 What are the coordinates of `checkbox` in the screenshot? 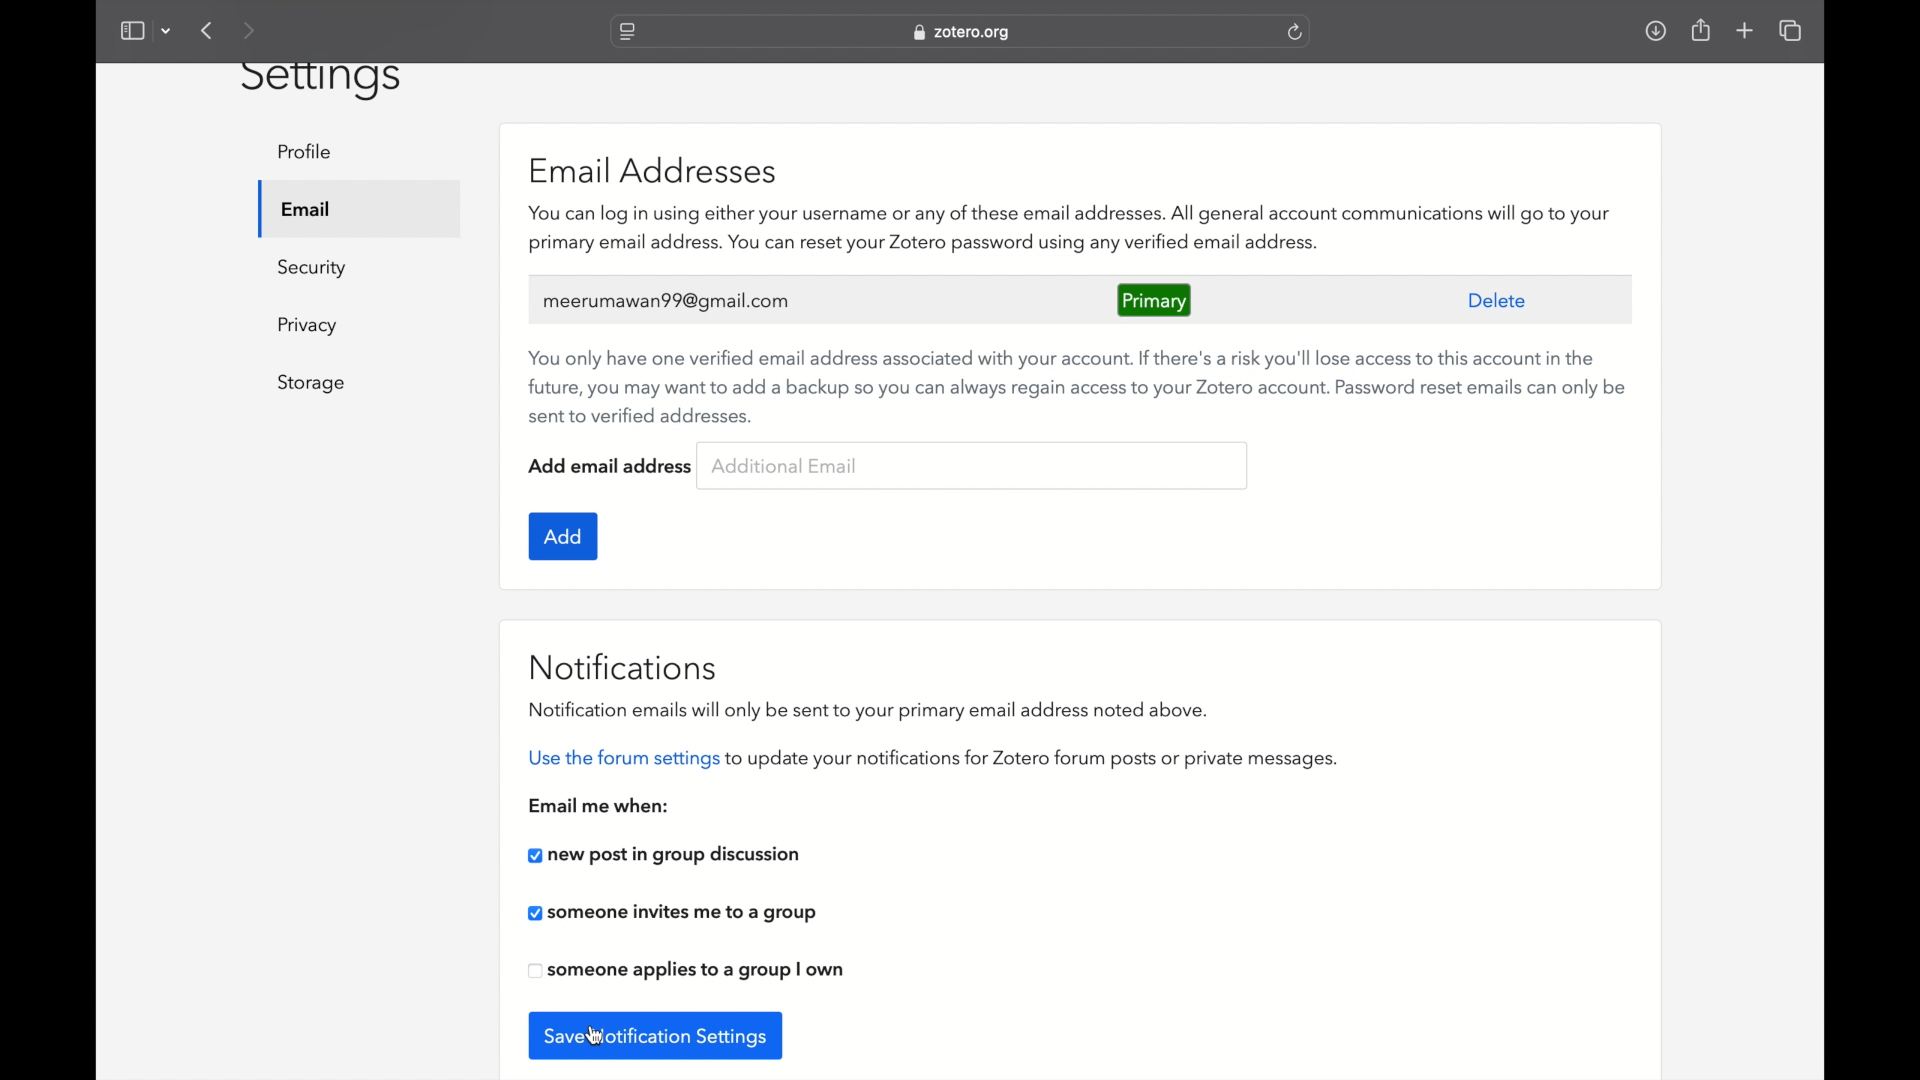 It's located at (677, 914).